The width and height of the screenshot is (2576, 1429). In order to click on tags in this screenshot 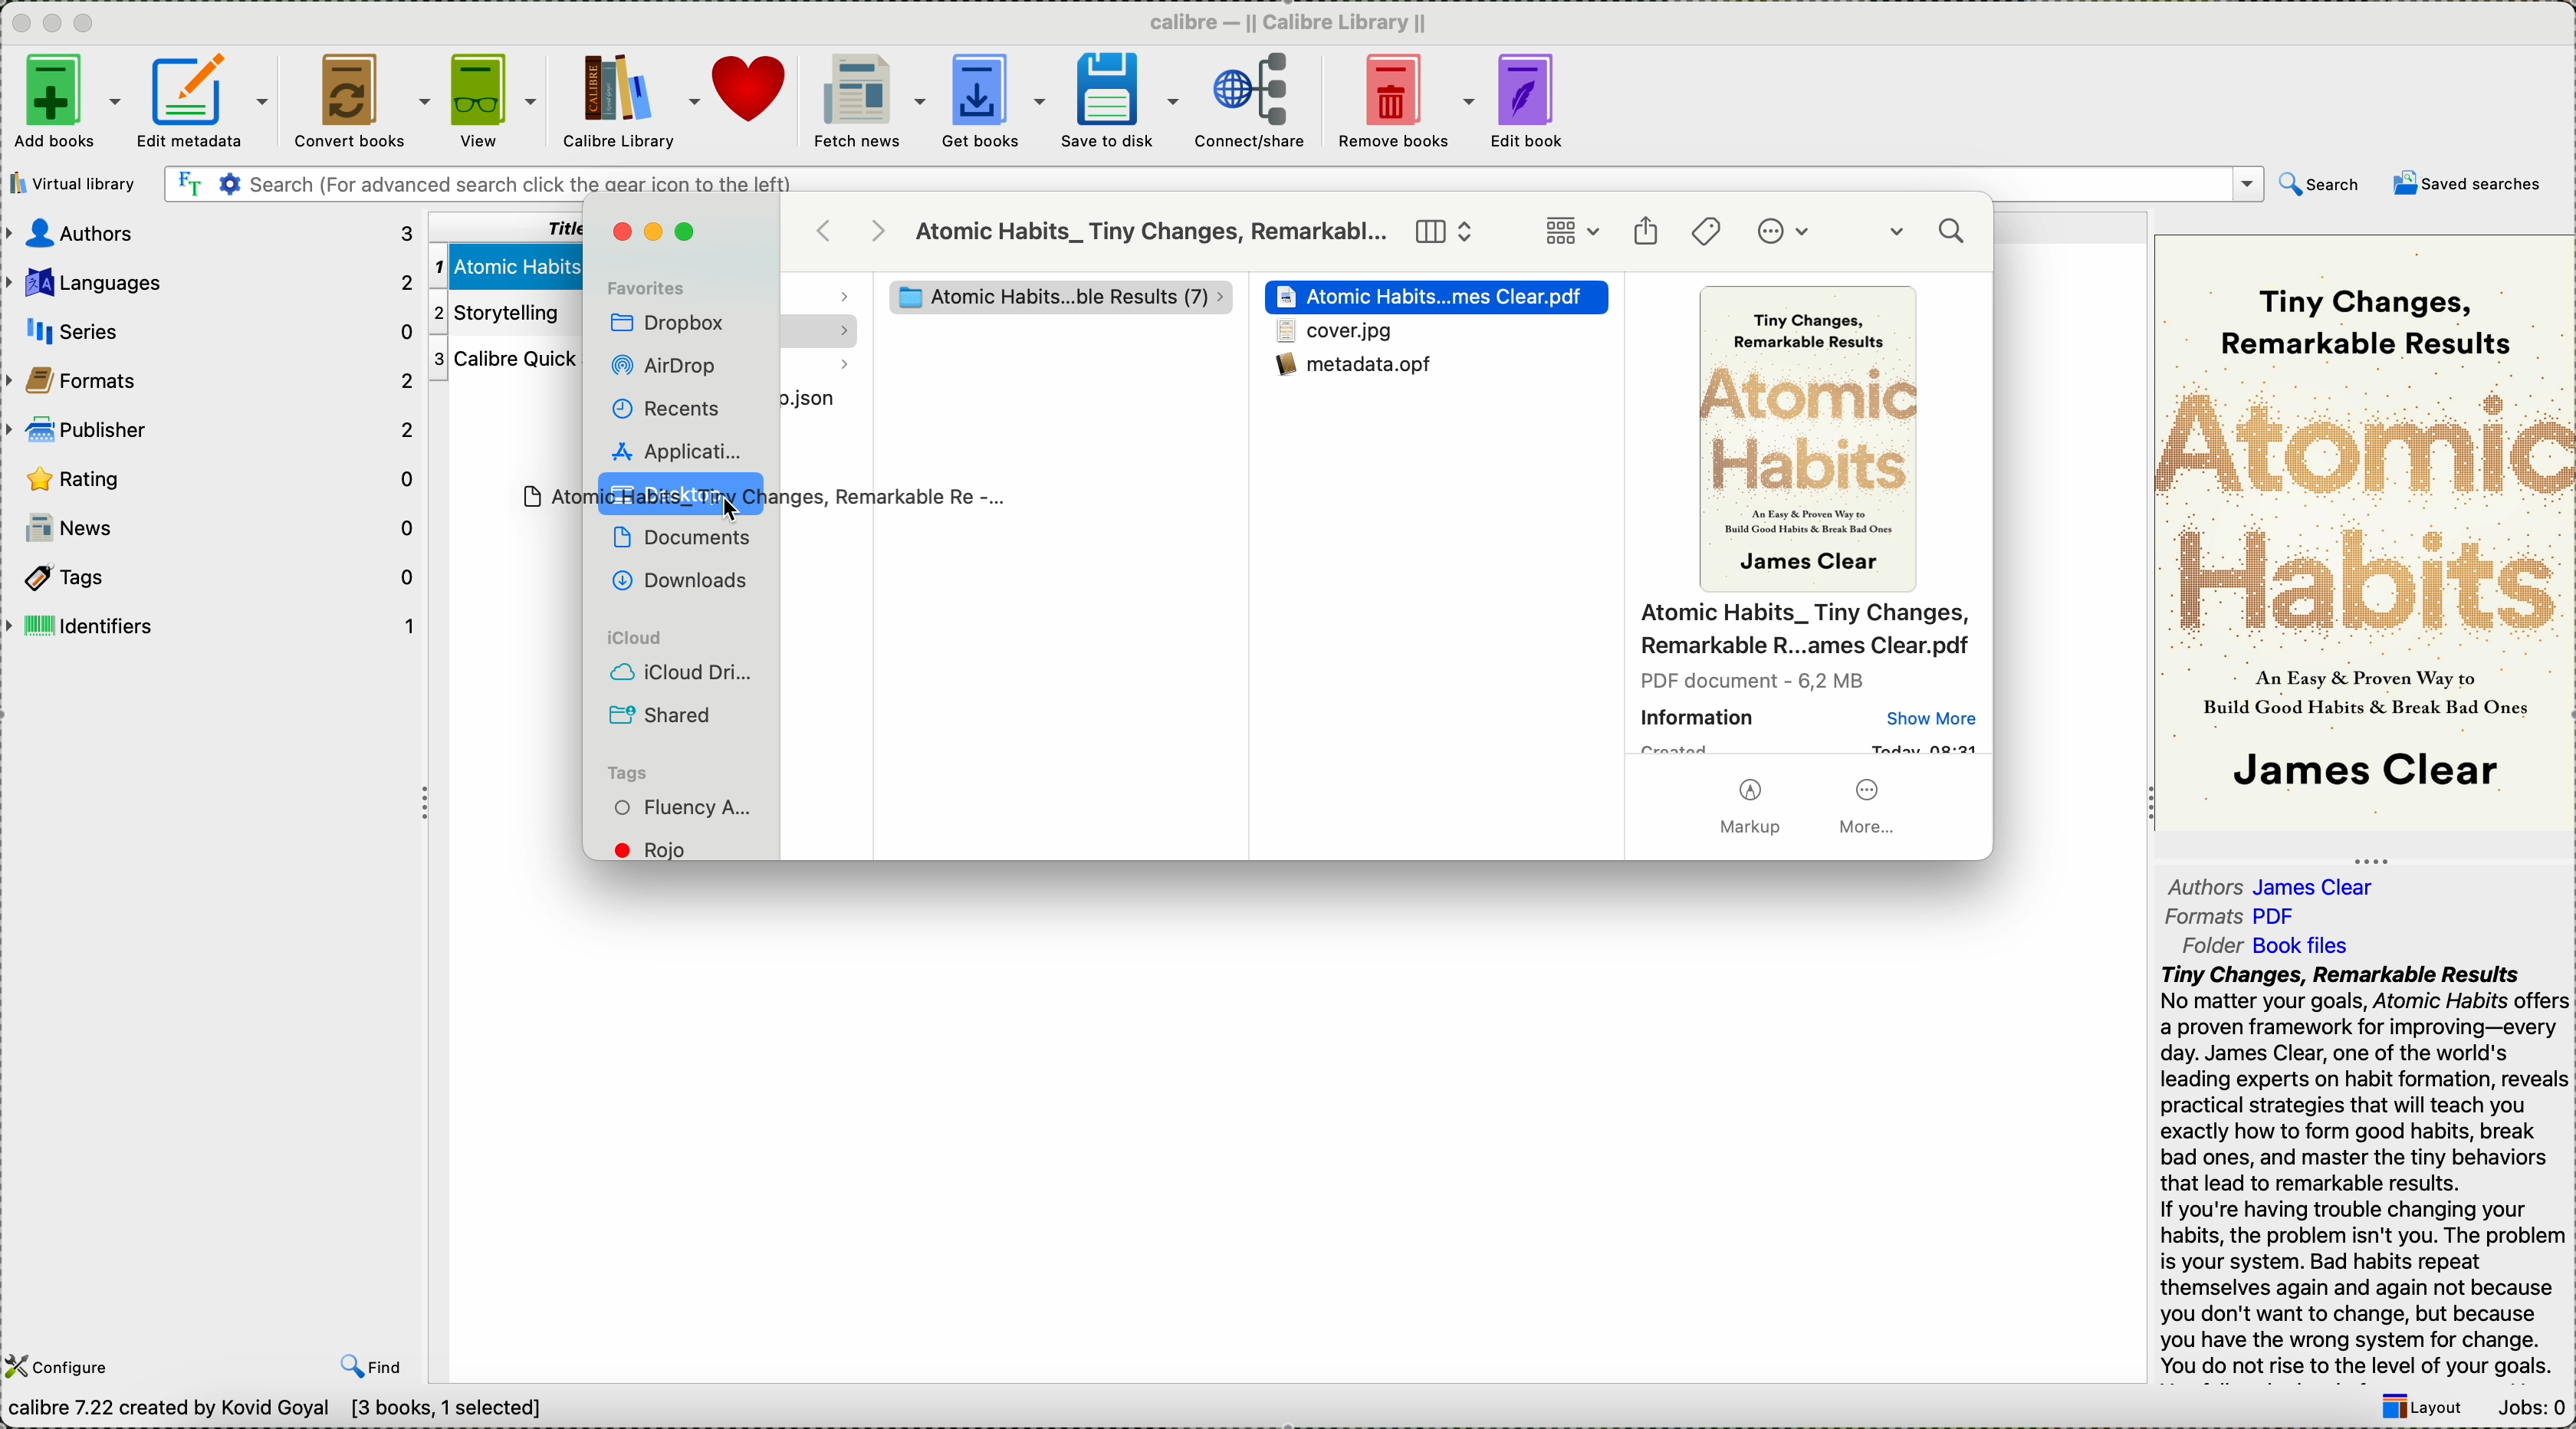, I will do `click(1708, 231)`.